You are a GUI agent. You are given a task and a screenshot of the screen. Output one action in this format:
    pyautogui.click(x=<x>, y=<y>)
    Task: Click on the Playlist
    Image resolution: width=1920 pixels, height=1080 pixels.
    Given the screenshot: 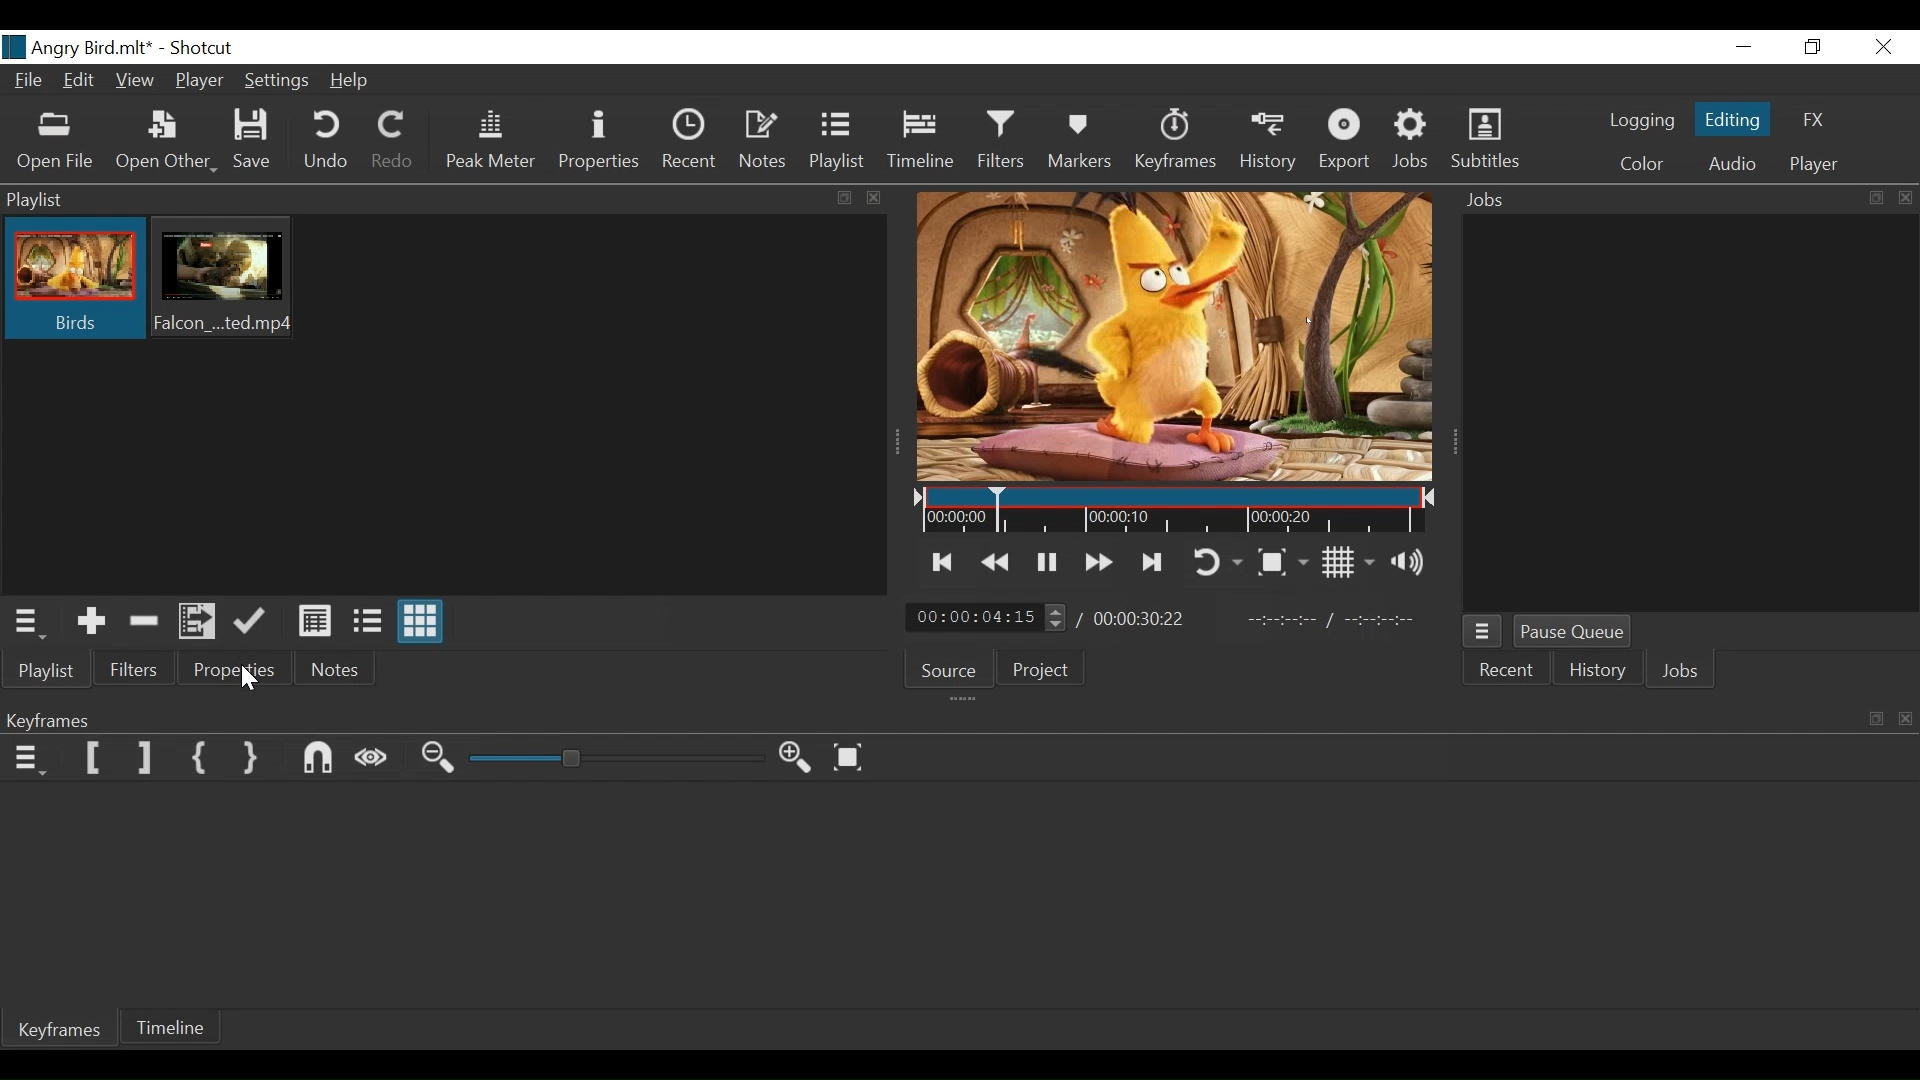 What is the action you would take?
    pyautogui.click(x=51, y=671)
    